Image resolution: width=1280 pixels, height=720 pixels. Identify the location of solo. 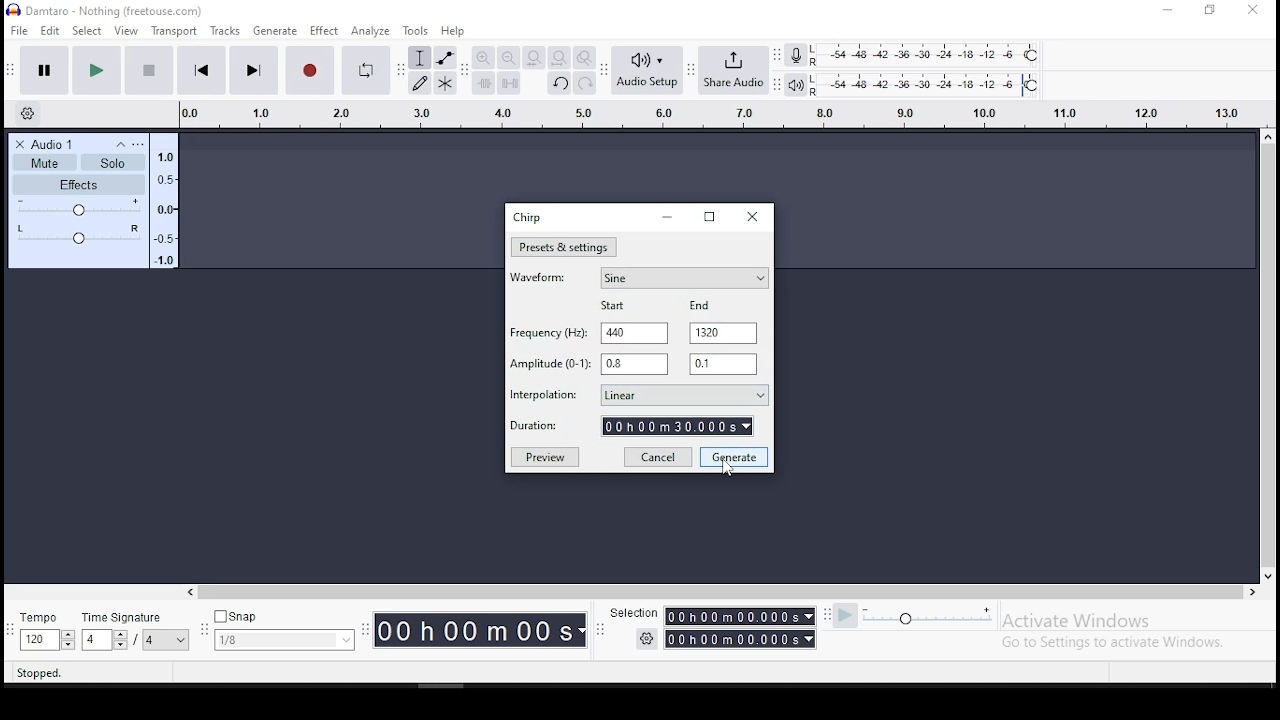
(113, 162).